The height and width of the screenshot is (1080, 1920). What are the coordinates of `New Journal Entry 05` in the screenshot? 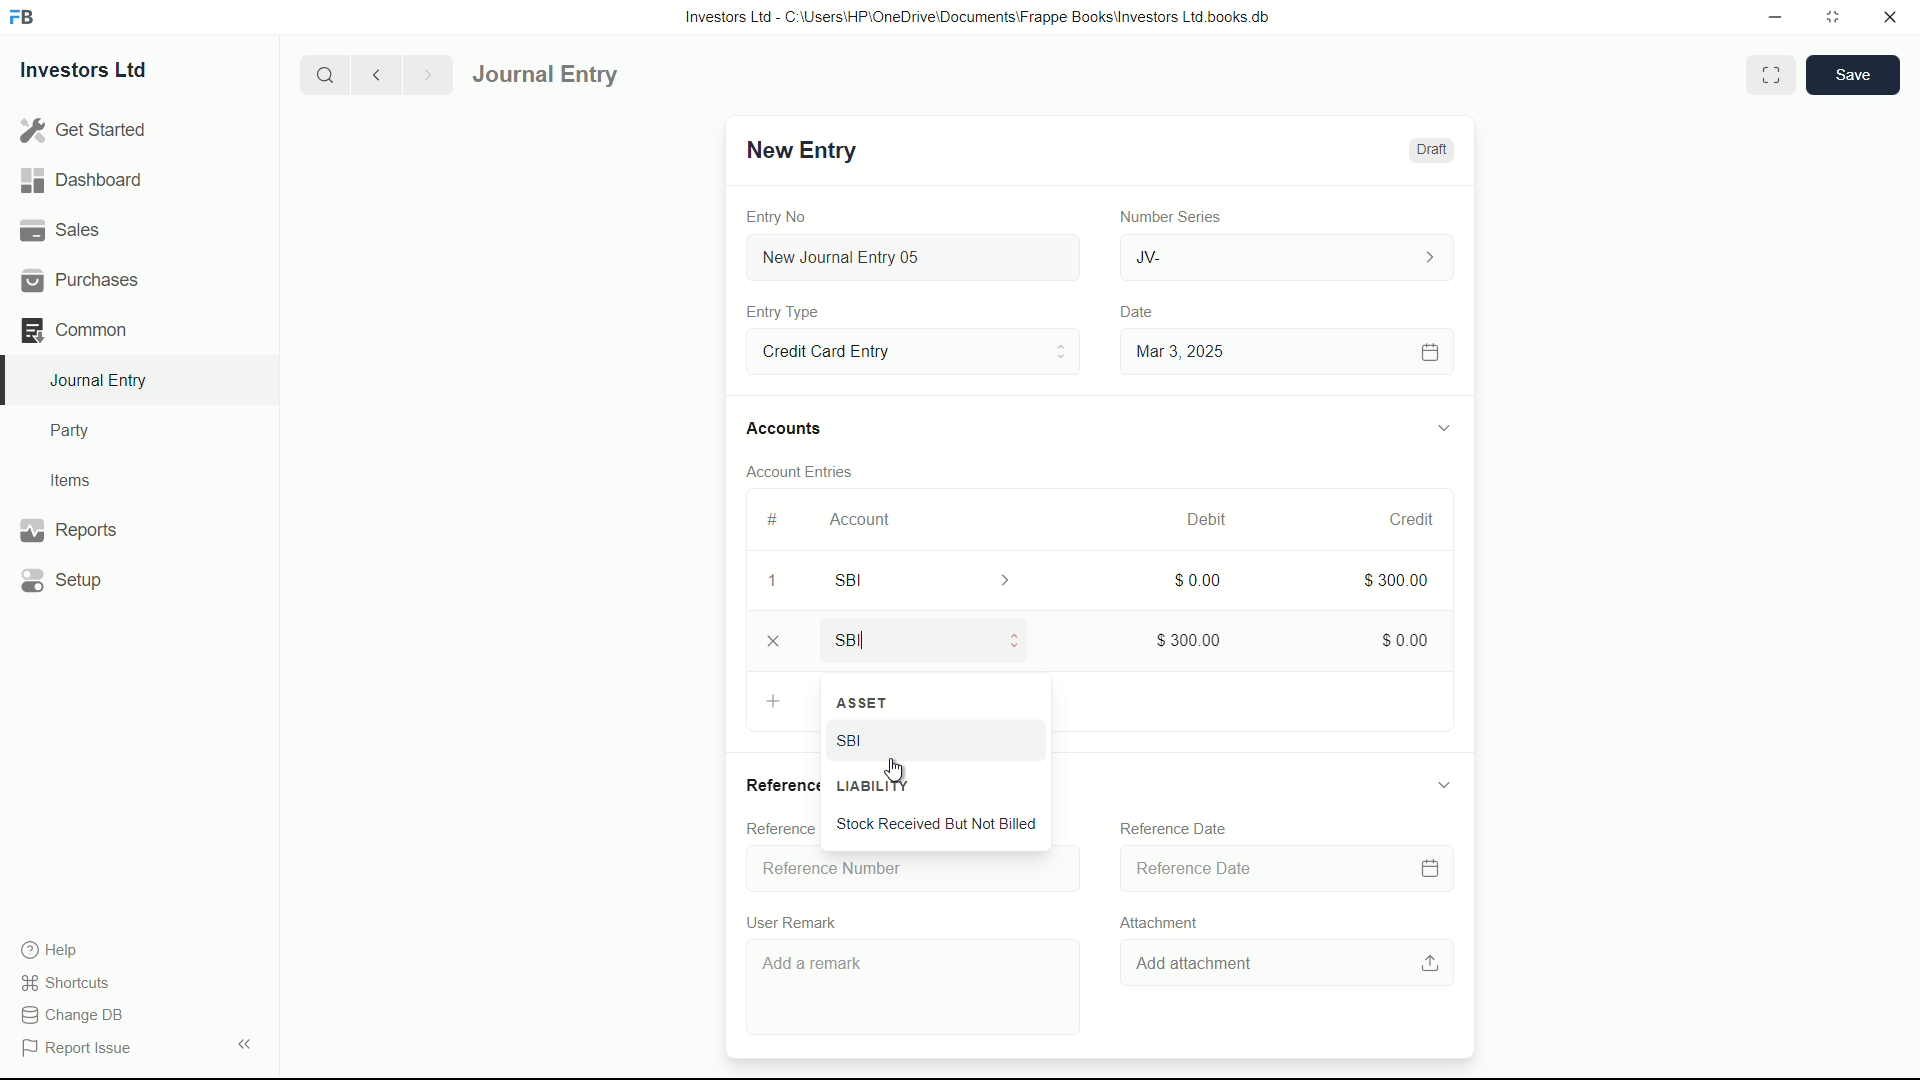 It's located at (916, 258).